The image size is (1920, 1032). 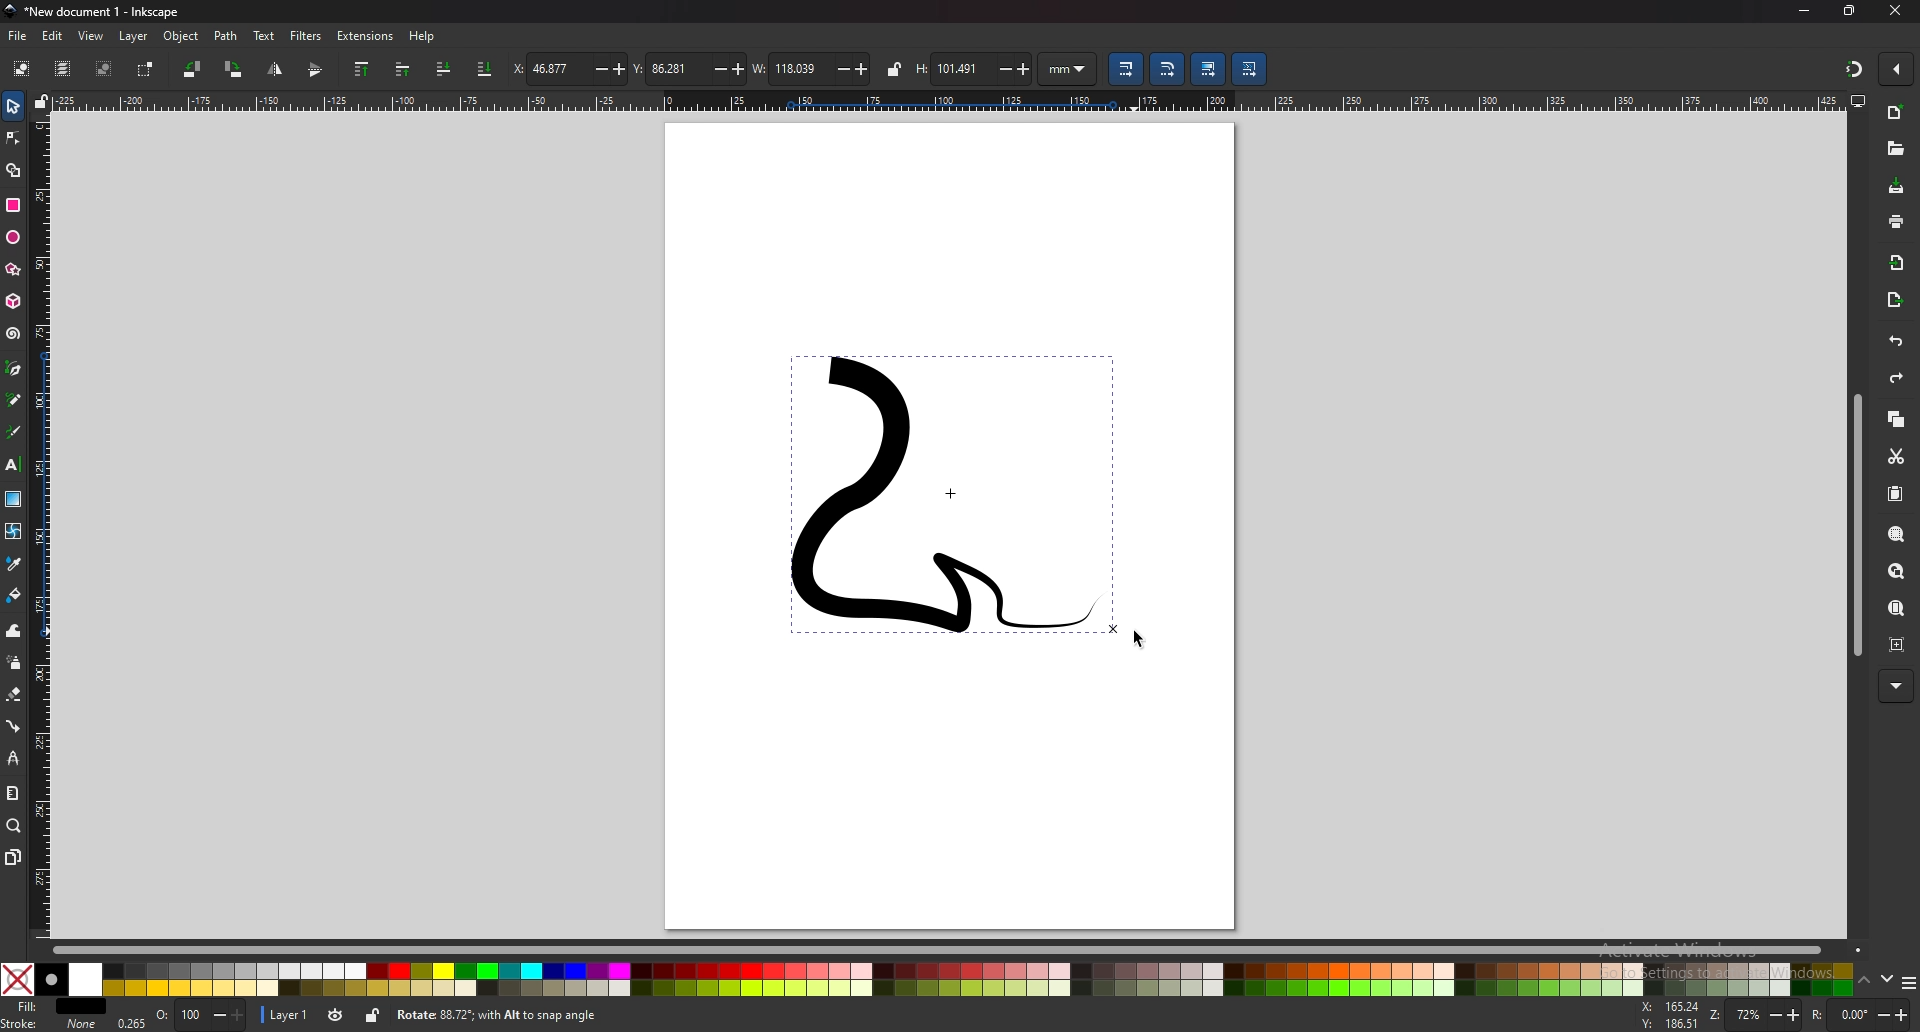 I want to click on info, so click(x=690, y=1015).